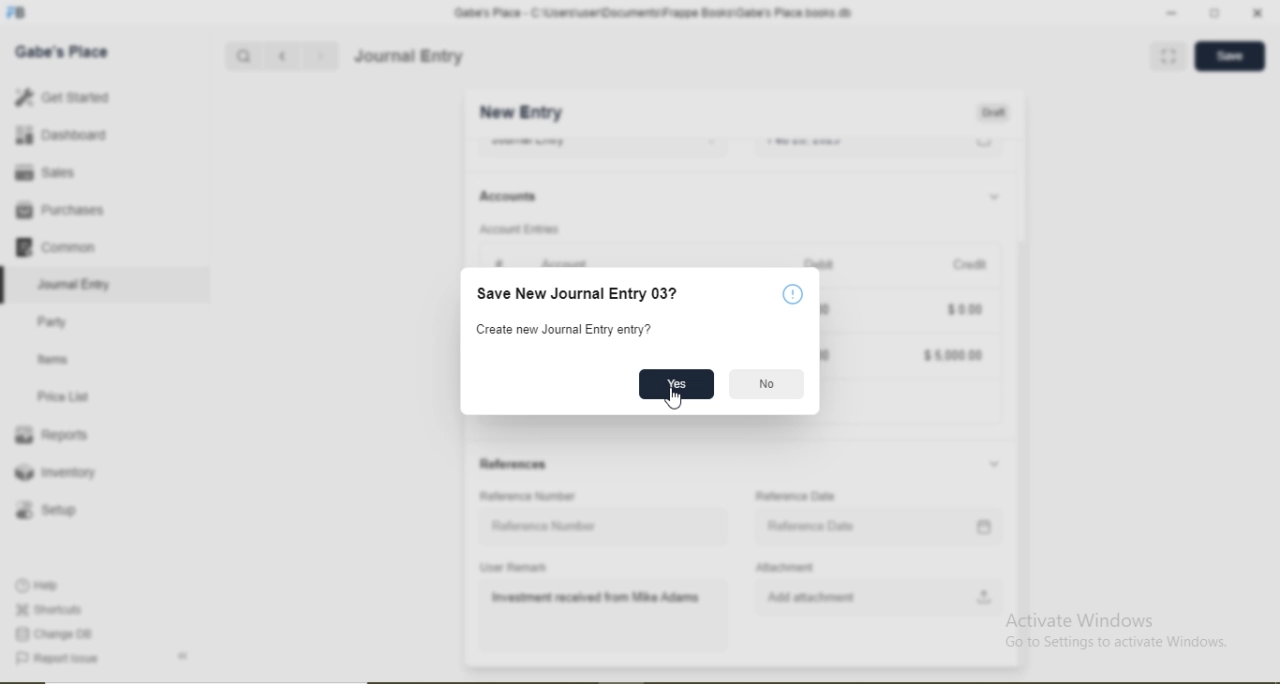 This screenshot has width=1280, height=684. What do you see at coordinates (282, 57) in the screenshot?
I see `Backward` at bounding box center [282, 57].